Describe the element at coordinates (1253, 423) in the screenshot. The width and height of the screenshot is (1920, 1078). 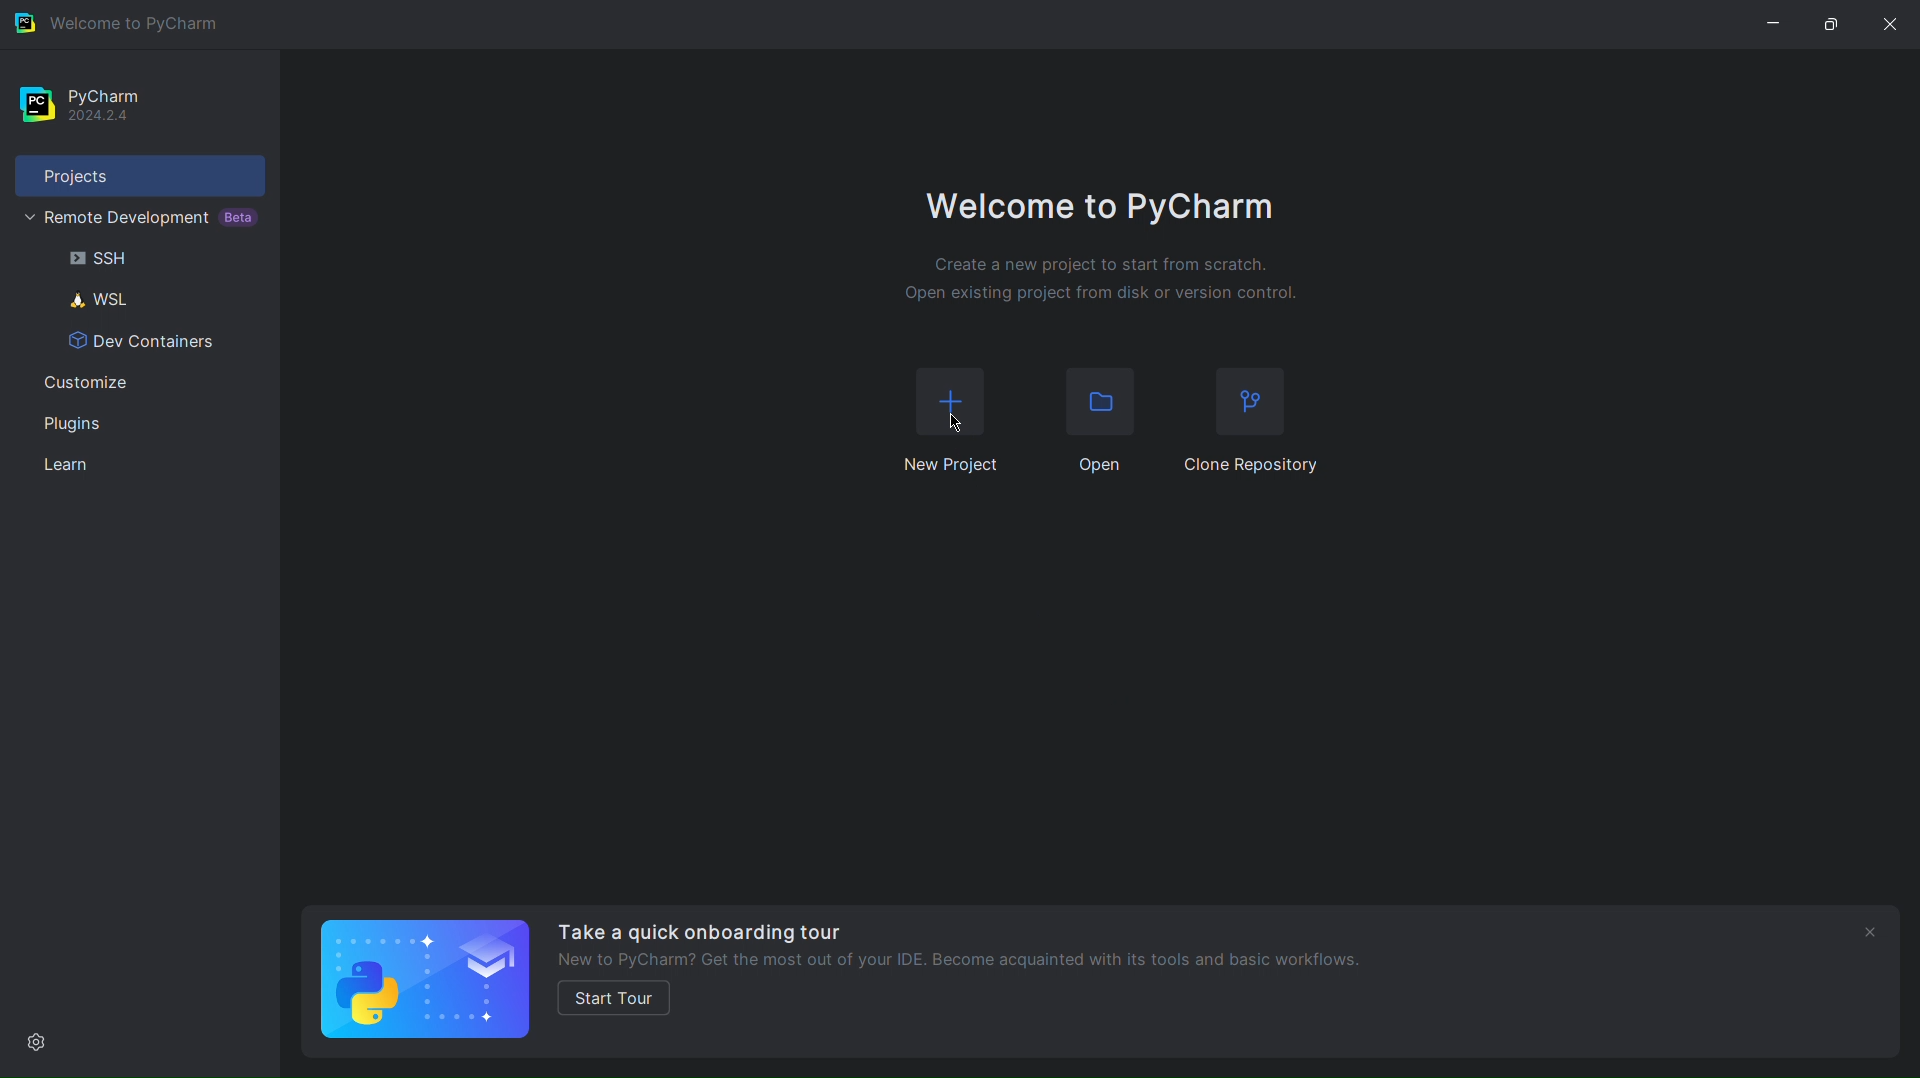
I see `Clone Repository` at that location.